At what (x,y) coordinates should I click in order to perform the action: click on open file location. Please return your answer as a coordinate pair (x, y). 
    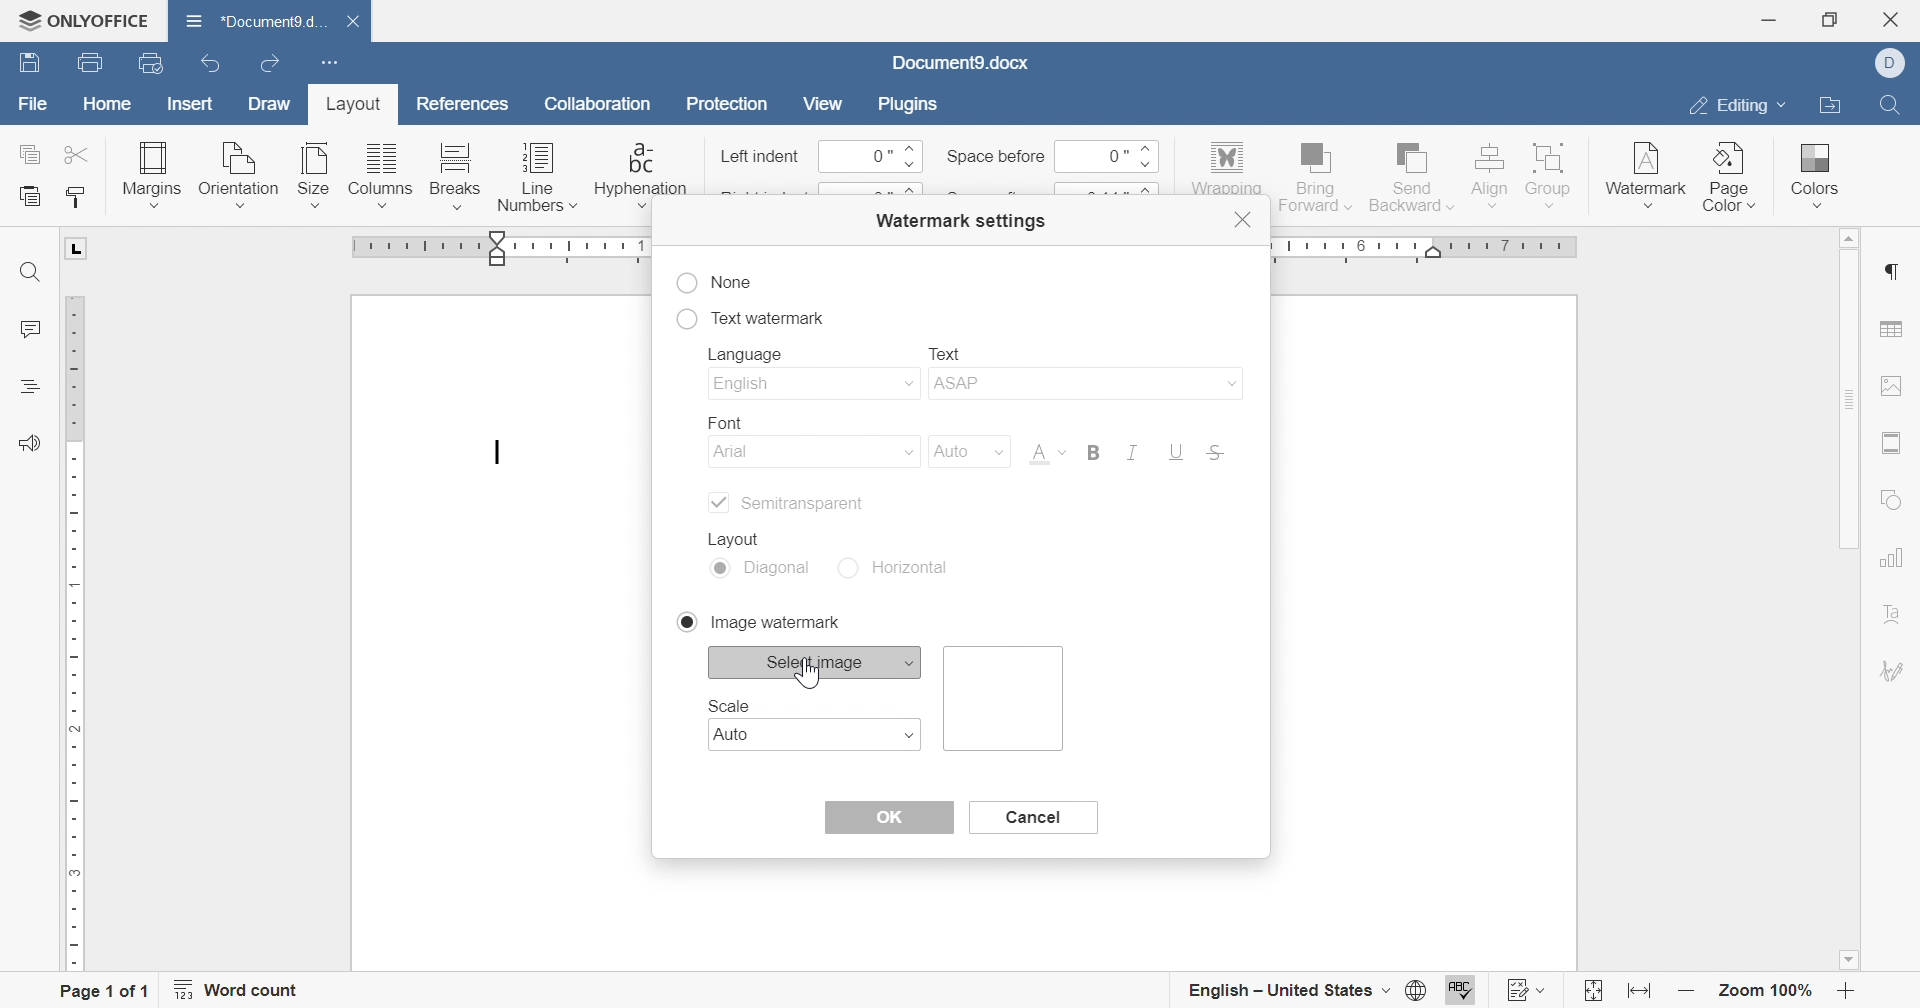
    Looking at the image, I should click on (1828, 107).